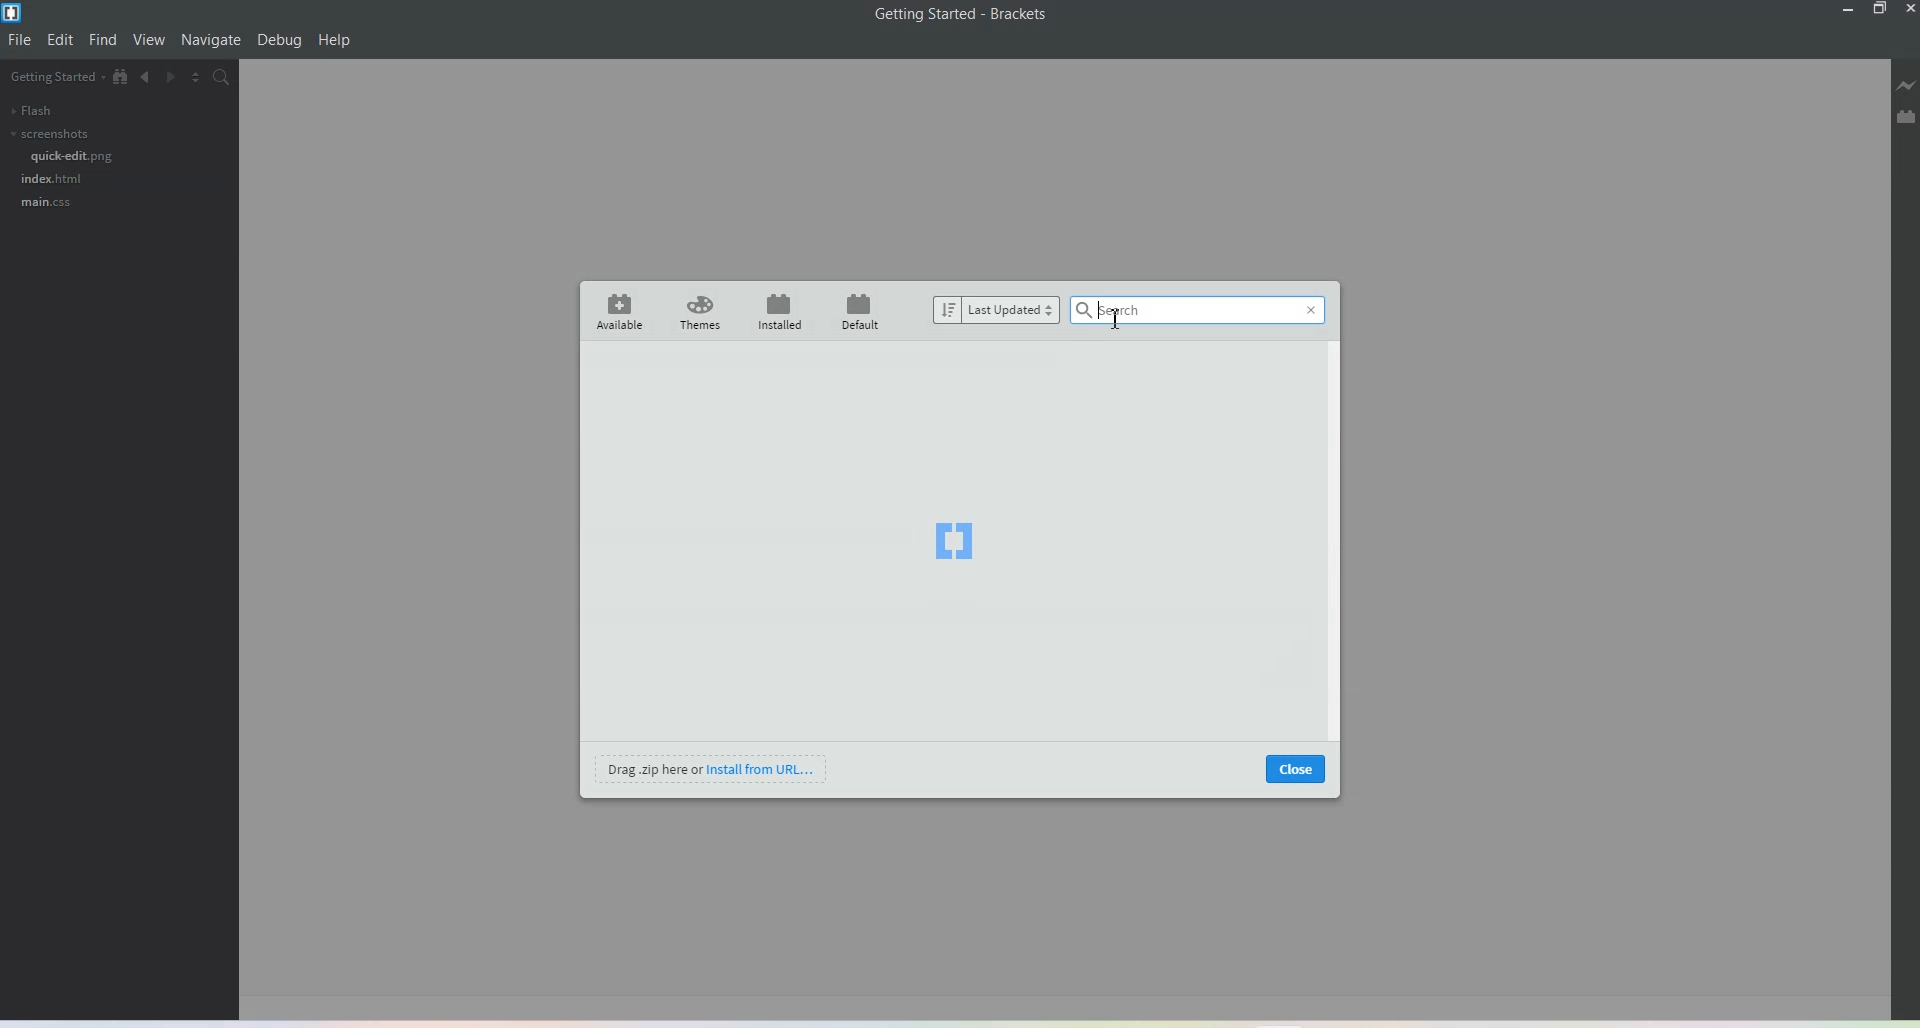 Image resolution: width=1920 pixels, height=1028 pixels. What do you see at coordinates (863, 310) in the screenshot?
I see `Default` at bounding box center [863, 310].